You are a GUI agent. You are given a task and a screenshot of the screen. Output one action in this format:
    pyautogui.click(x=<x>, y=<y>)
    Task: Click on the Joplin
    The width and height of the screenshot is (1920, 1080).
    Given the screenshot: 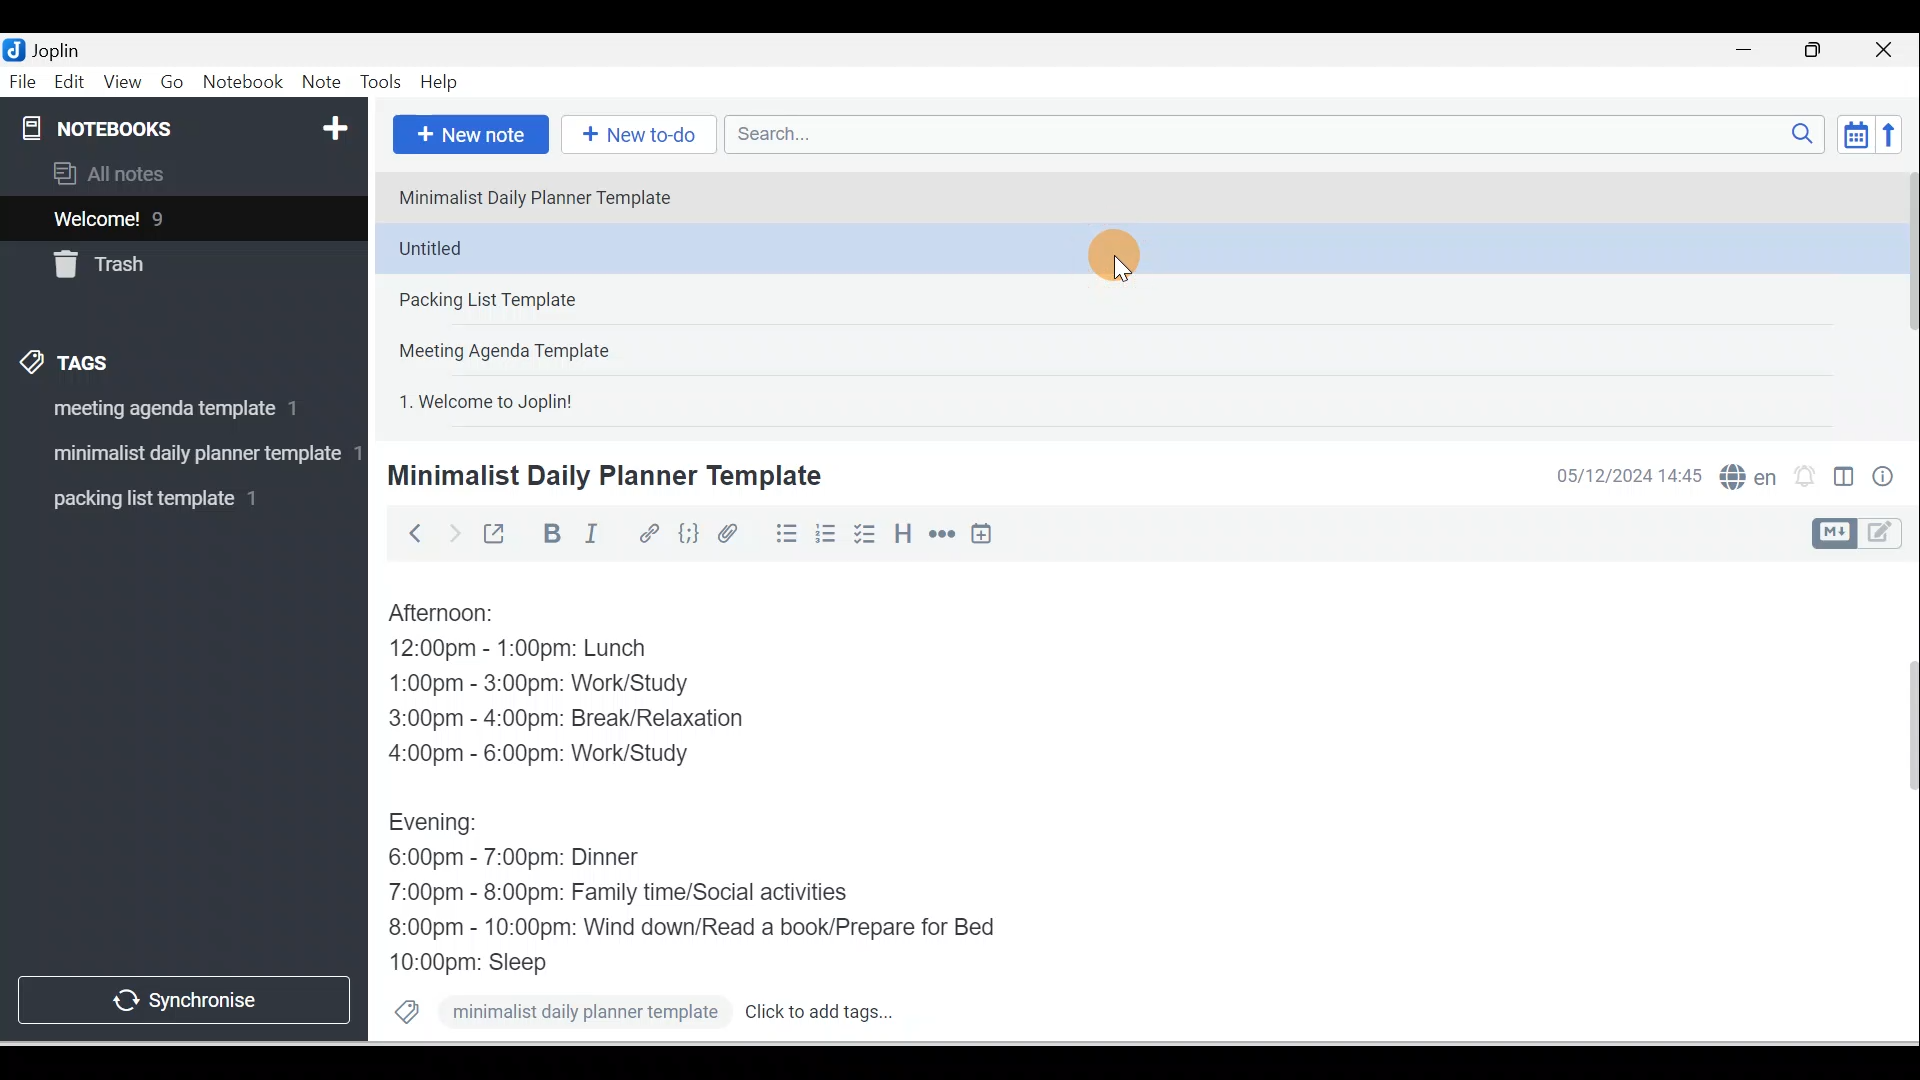 What is the action you would take?
    pyautogui.click(x=61, y=48)
    